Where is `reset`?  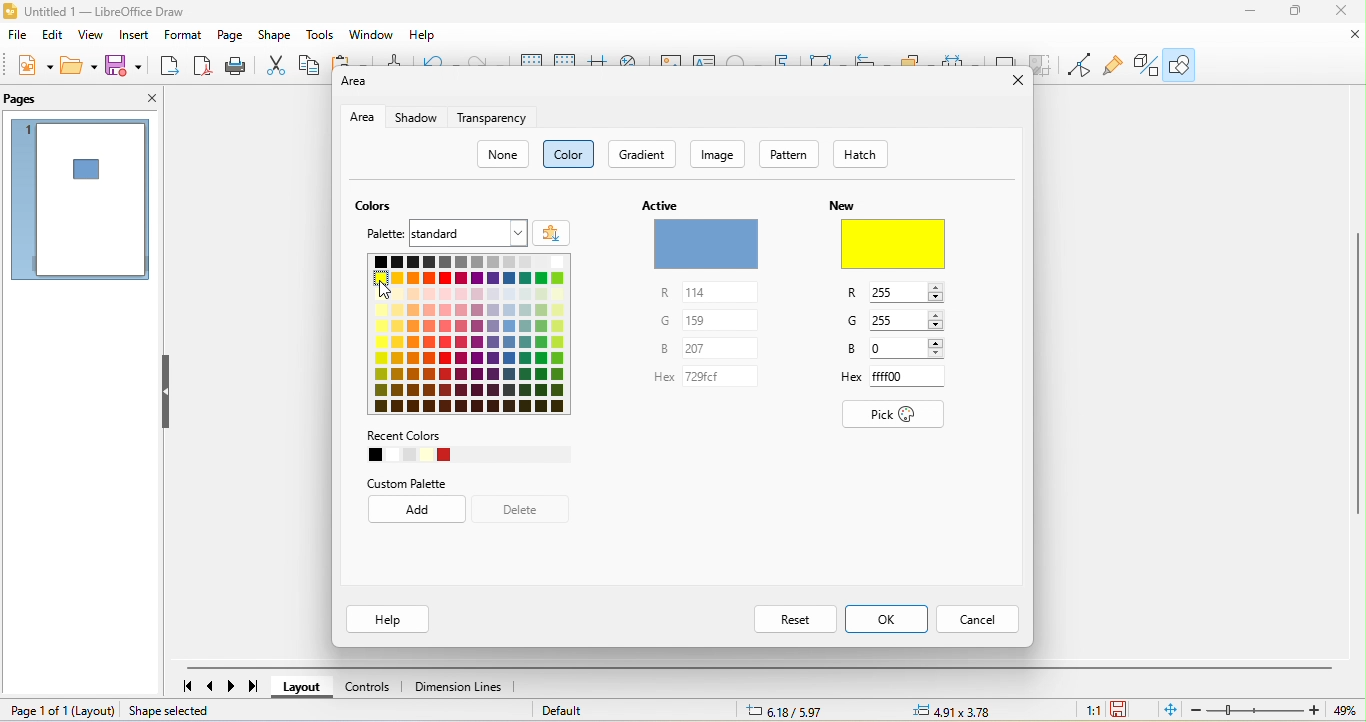
reset is located at coordinates (792, 620).